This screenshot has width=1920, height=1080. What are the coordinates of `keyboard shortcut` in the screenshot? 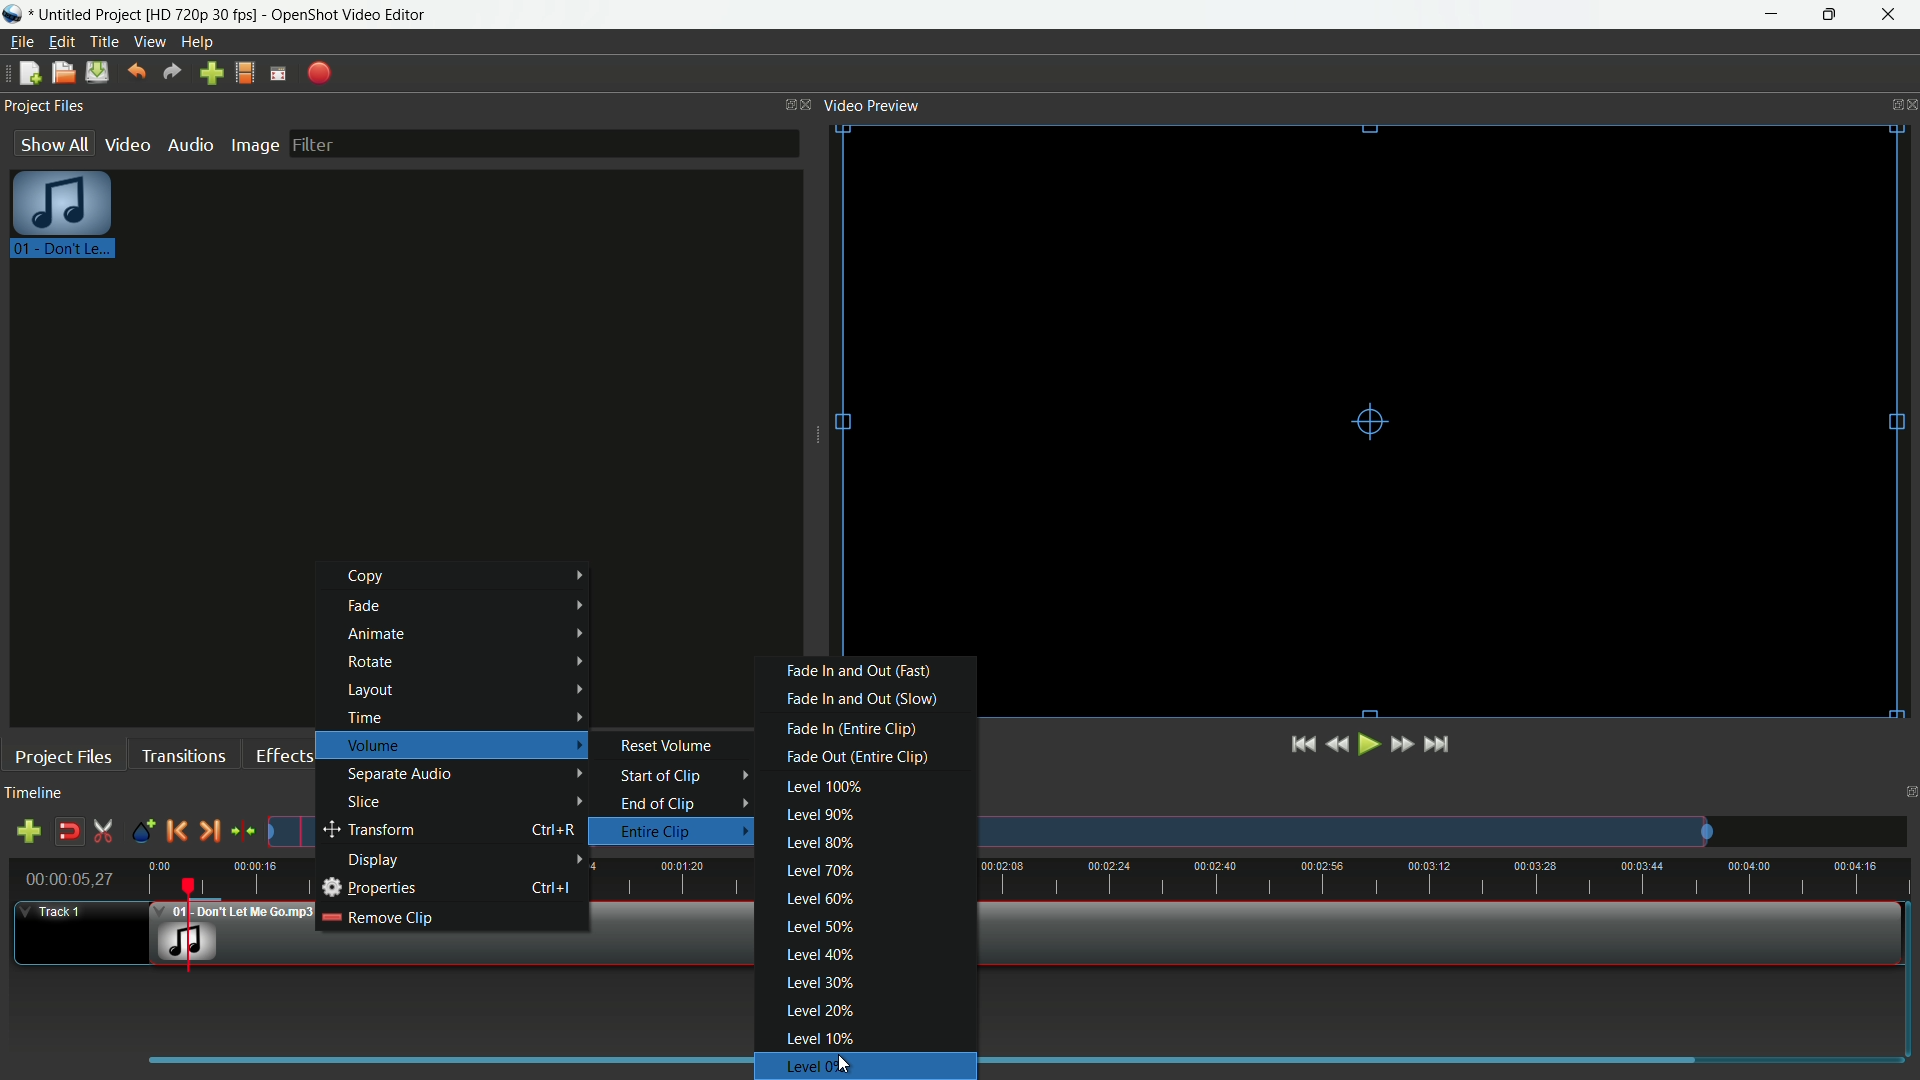 It's located at (552, 832).